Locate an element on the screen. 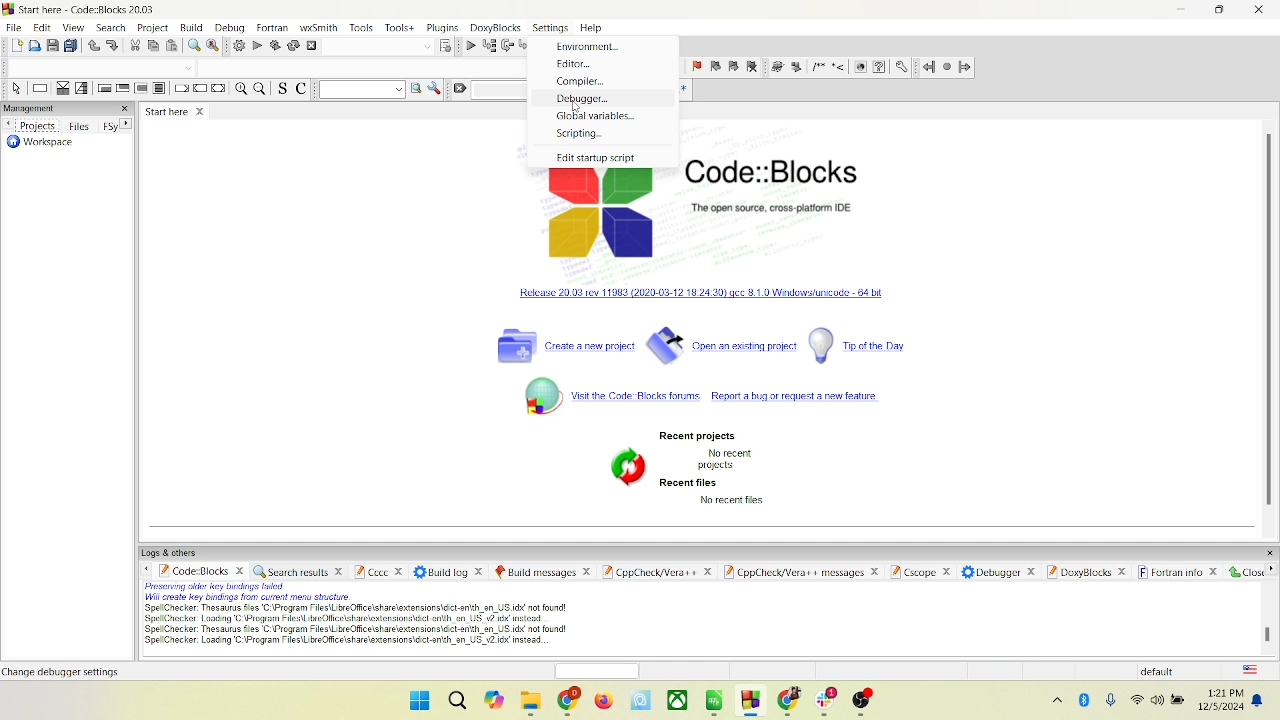 This screenshot has width=1280, height=720. run search is located at coordinates (413, 89).